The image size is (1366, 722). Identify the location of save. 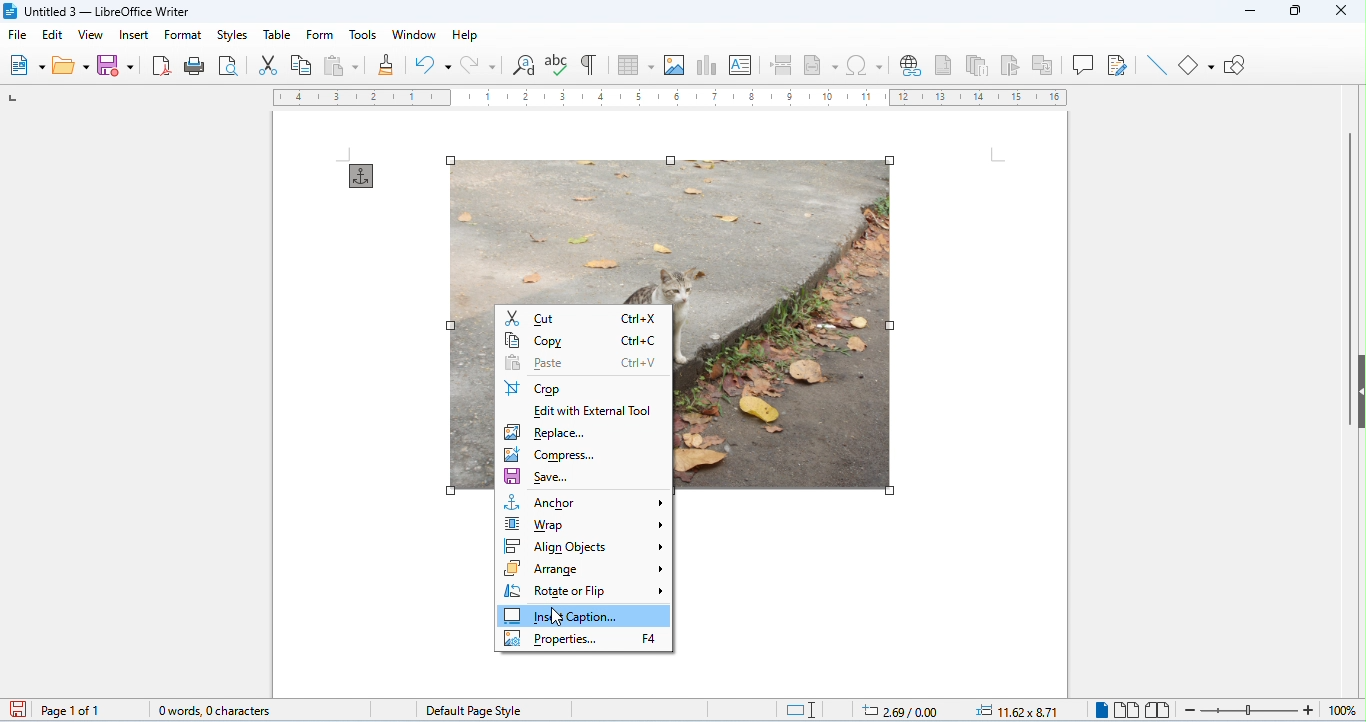
(540, 478).